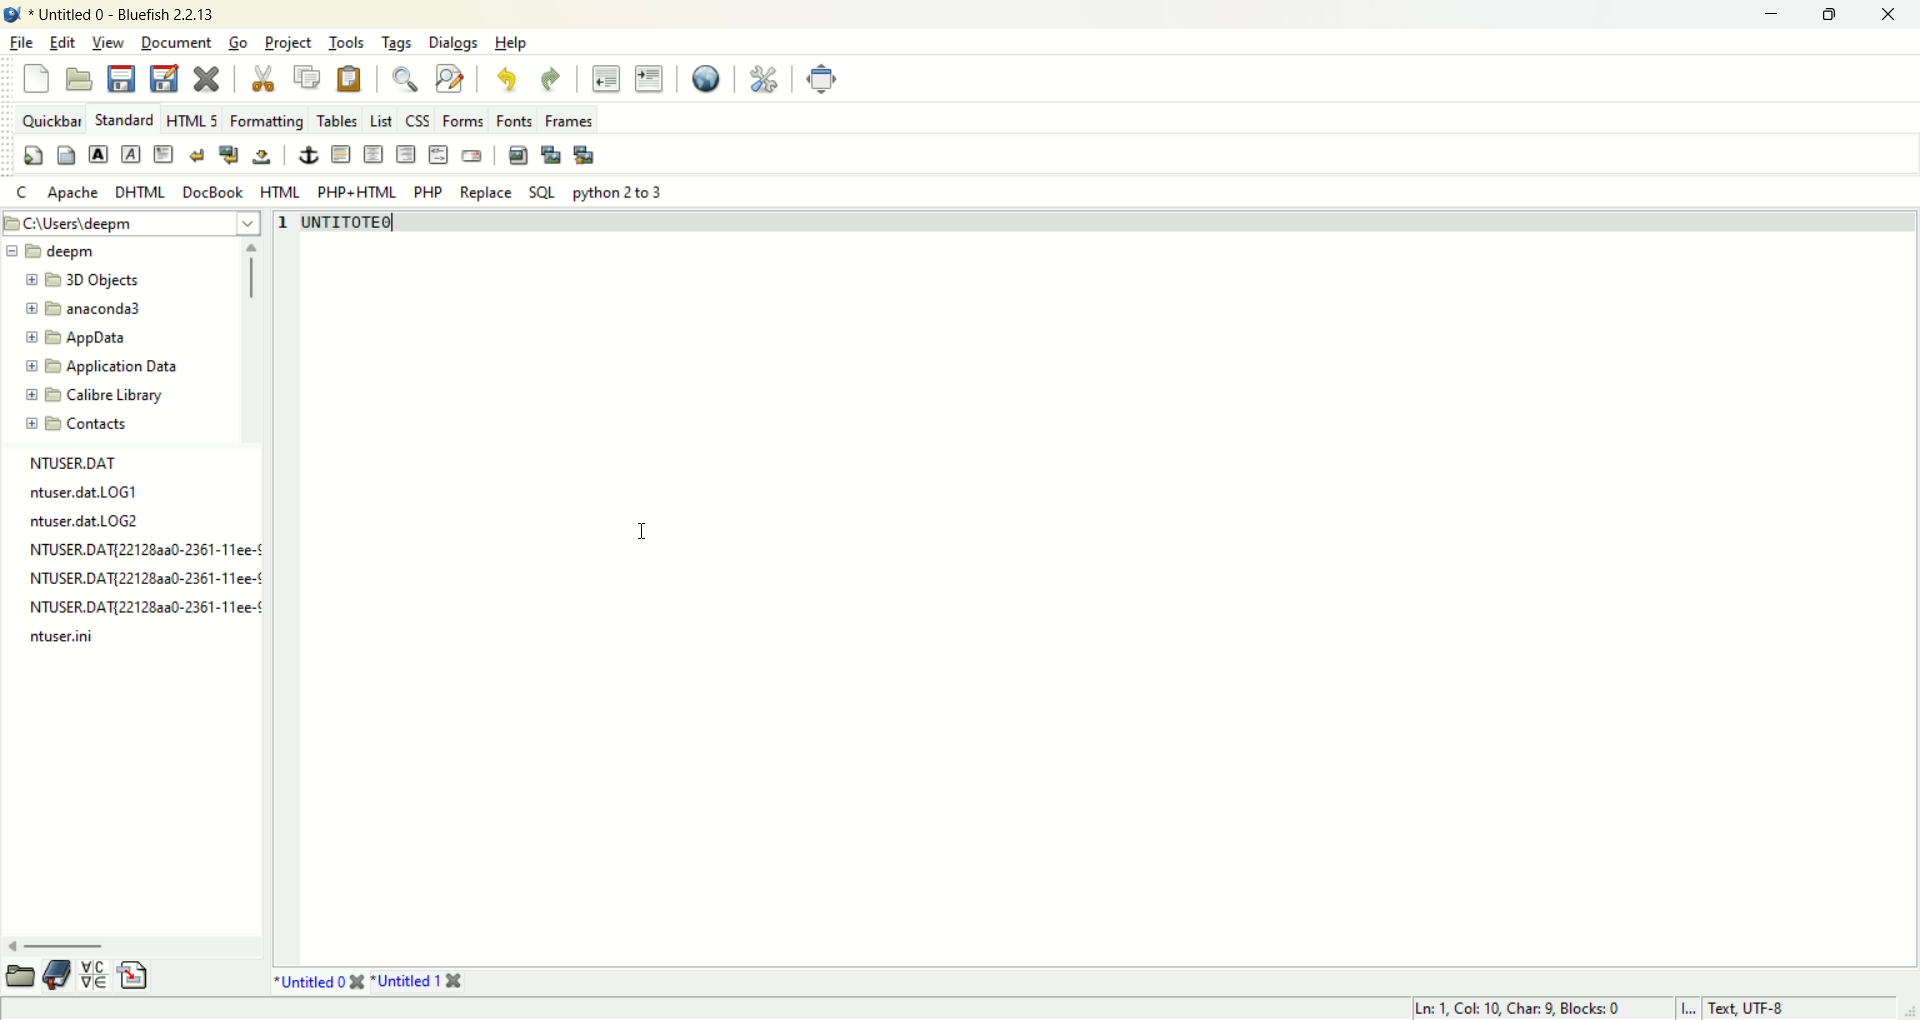 Image resolution: width=1920 pixels, height=1020 pixels. Describe the element at coordinates (50, 120) in the screenshot. I see `quickbar` at that location.